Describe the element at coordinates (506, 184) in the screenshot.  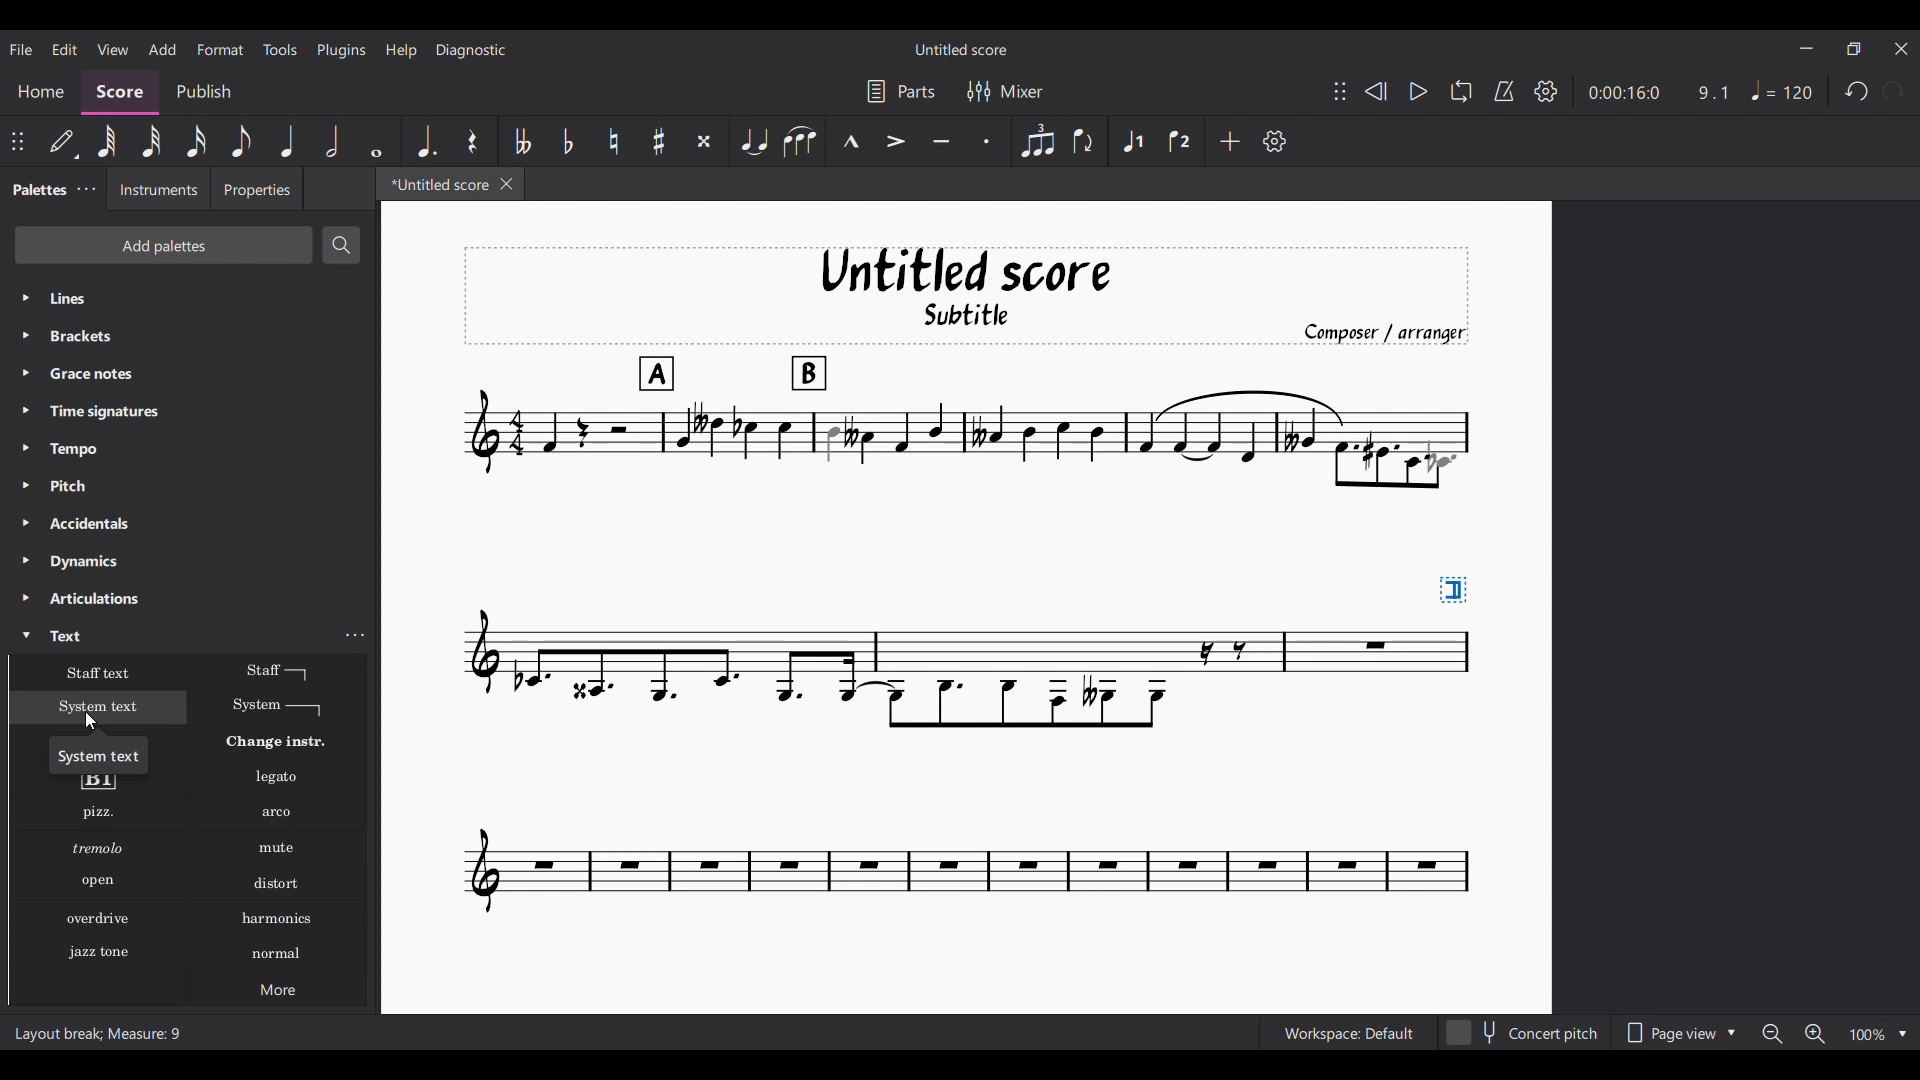
I see `Close tab` at that location.